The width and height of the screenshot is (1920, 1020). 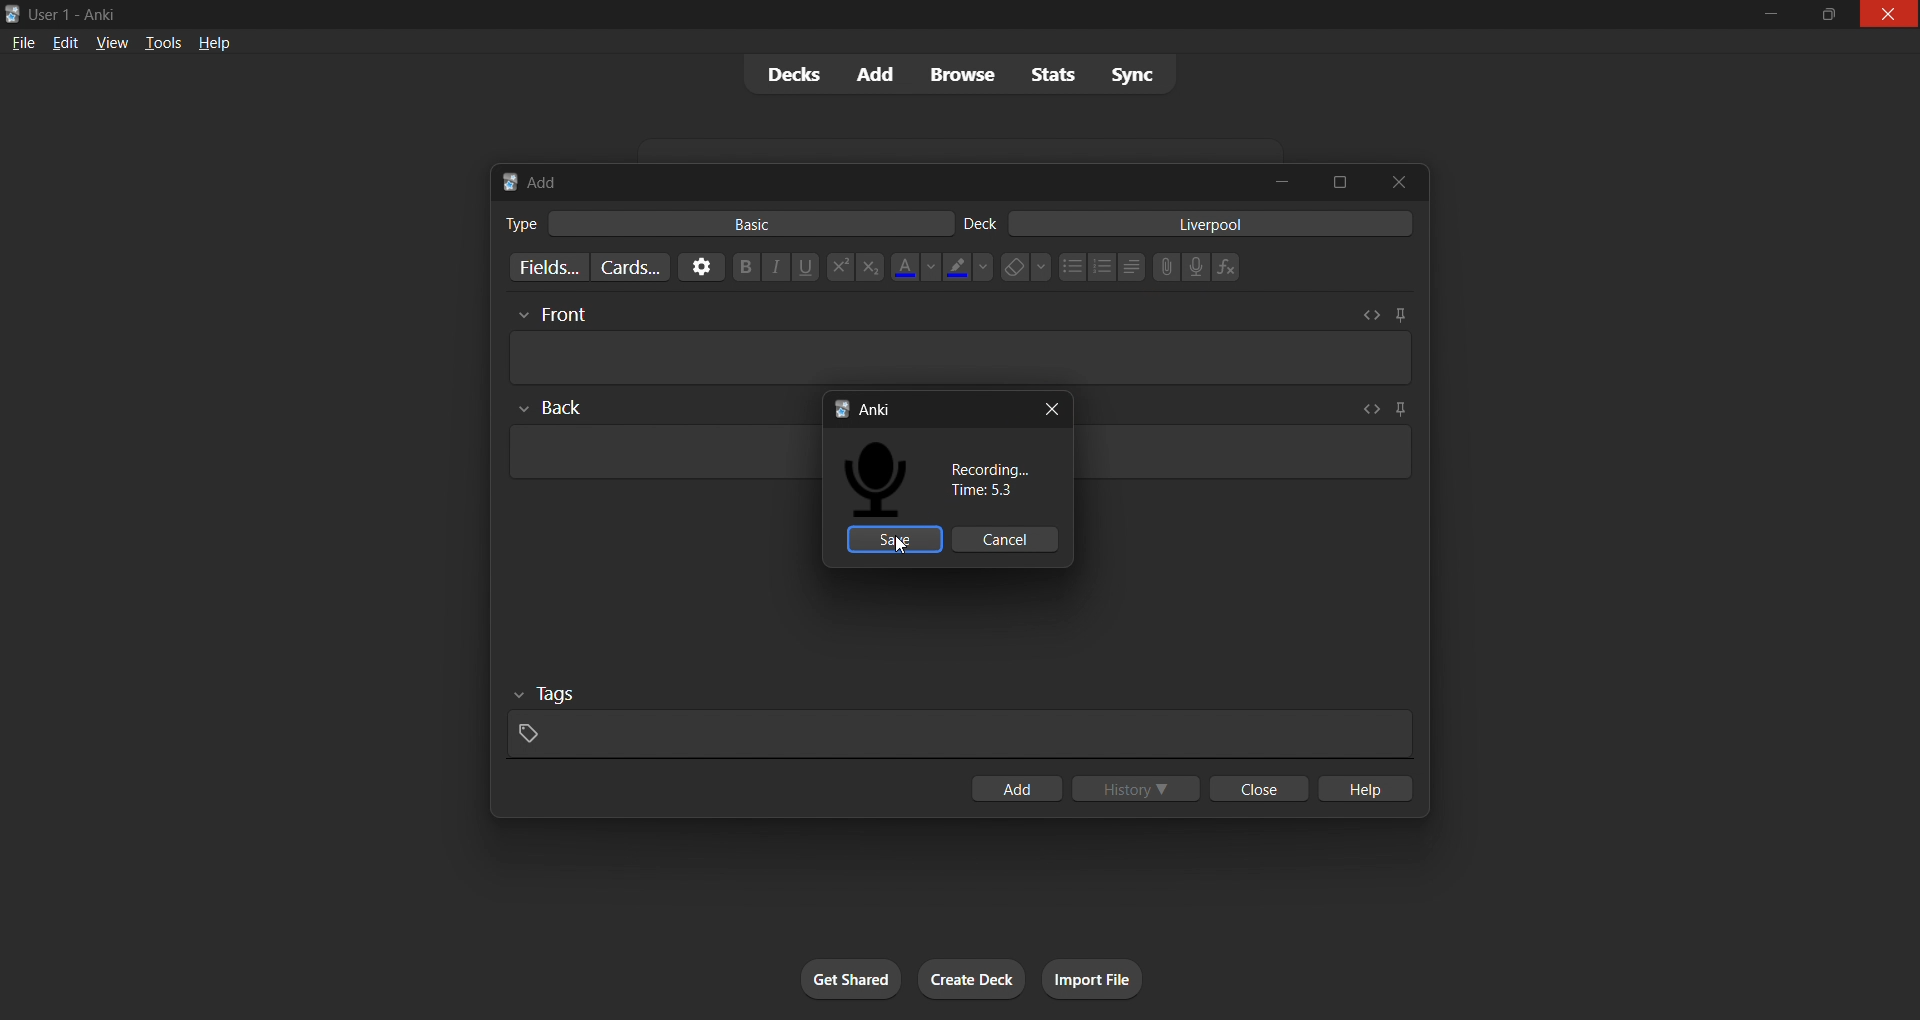 I want to click on maximize/restore, so click(x=1824, y=15).